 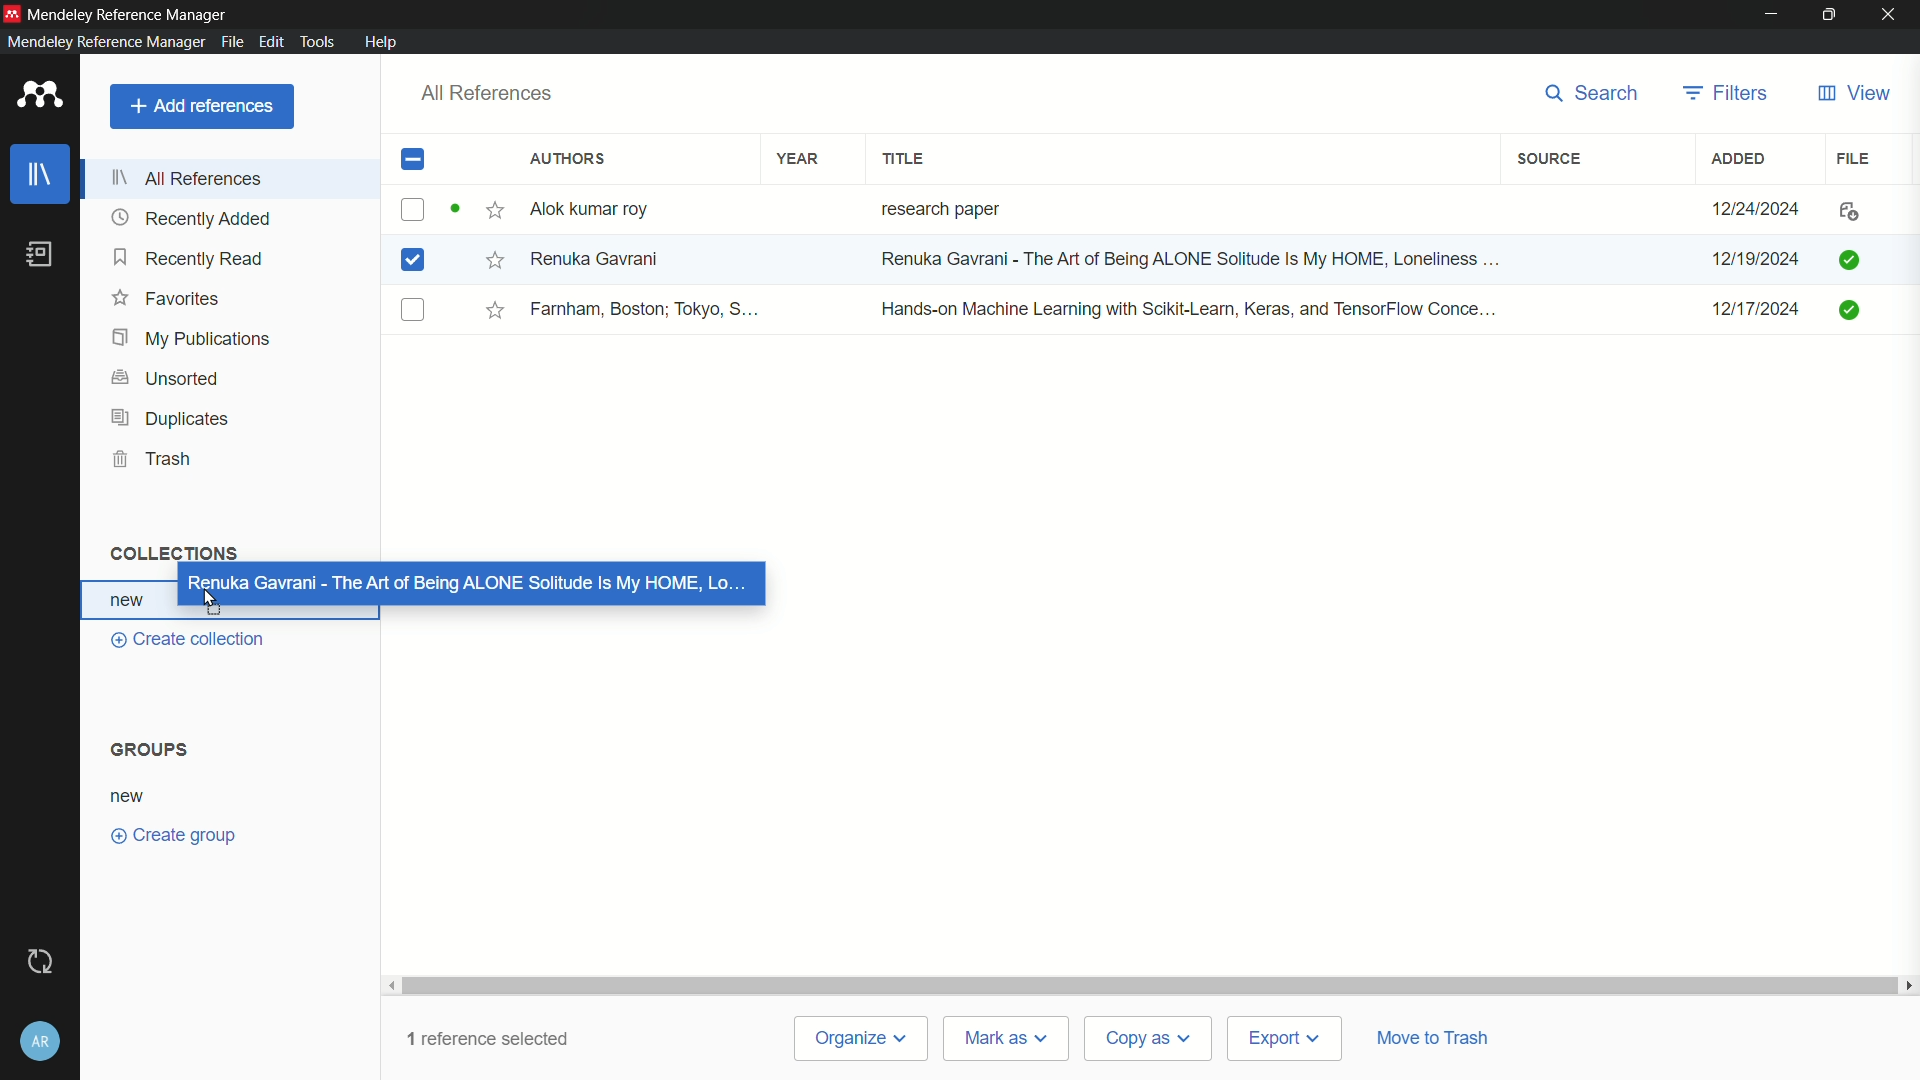 What do you see at coordinates (1757, 210) in the screenshot?
I see `12/24/2024` at bounding box center [1757, 210].